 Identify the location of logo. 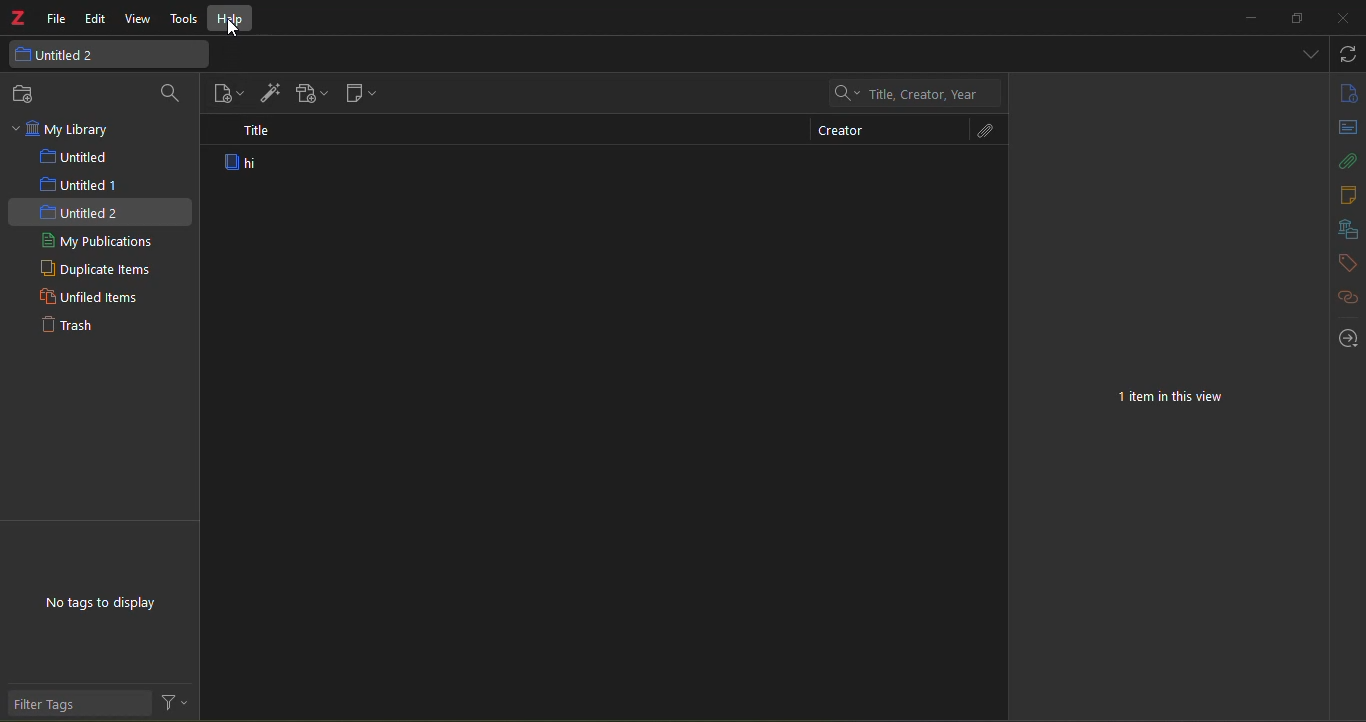
(18, 17).